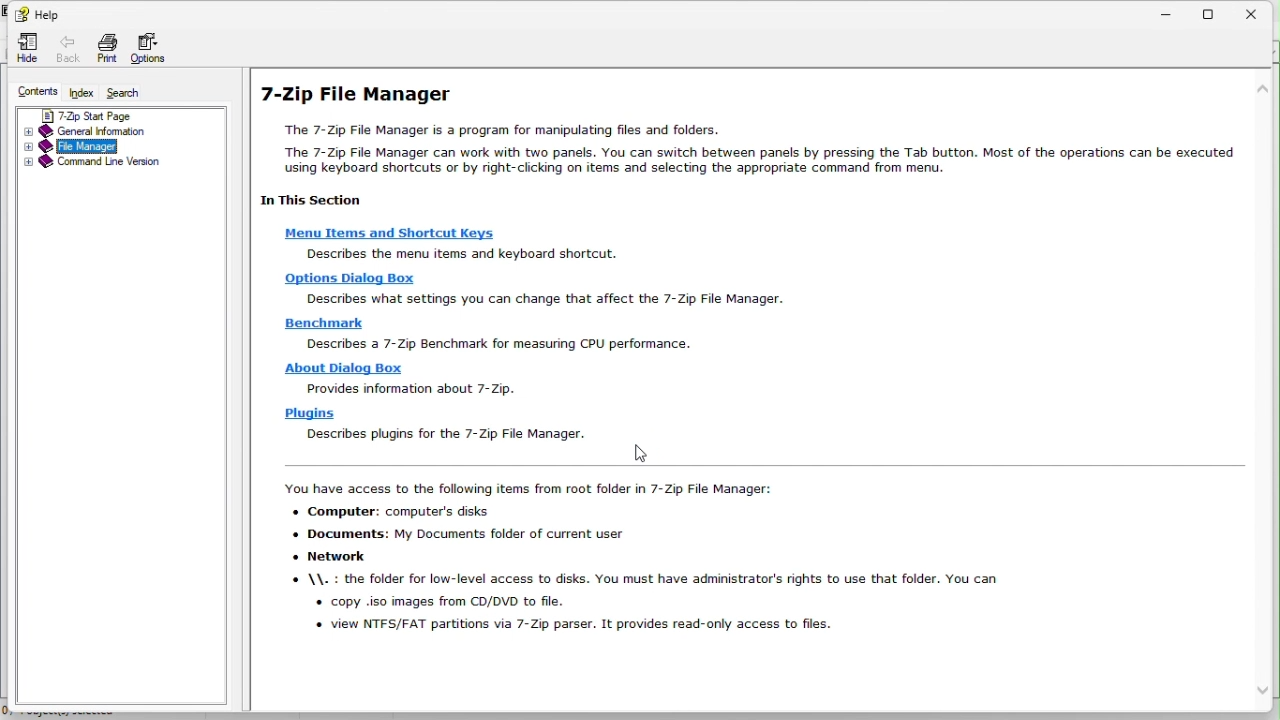 Image resolution: width=1280 pixels, height=720 pixels. Describe the element at coordinates (740, 134) in the screenshot. I see `7-Zip File Manager
The 7-Zip File Manager is a program for manipulating files and folders
The 7-Zip File Manager can work with two panels. You can switch between panels by pressing the Tab button. Most of the operations can be executed
using keyboard shortcuts or by right-clicking on items and selecting the appropriate command from menu.` at that location.